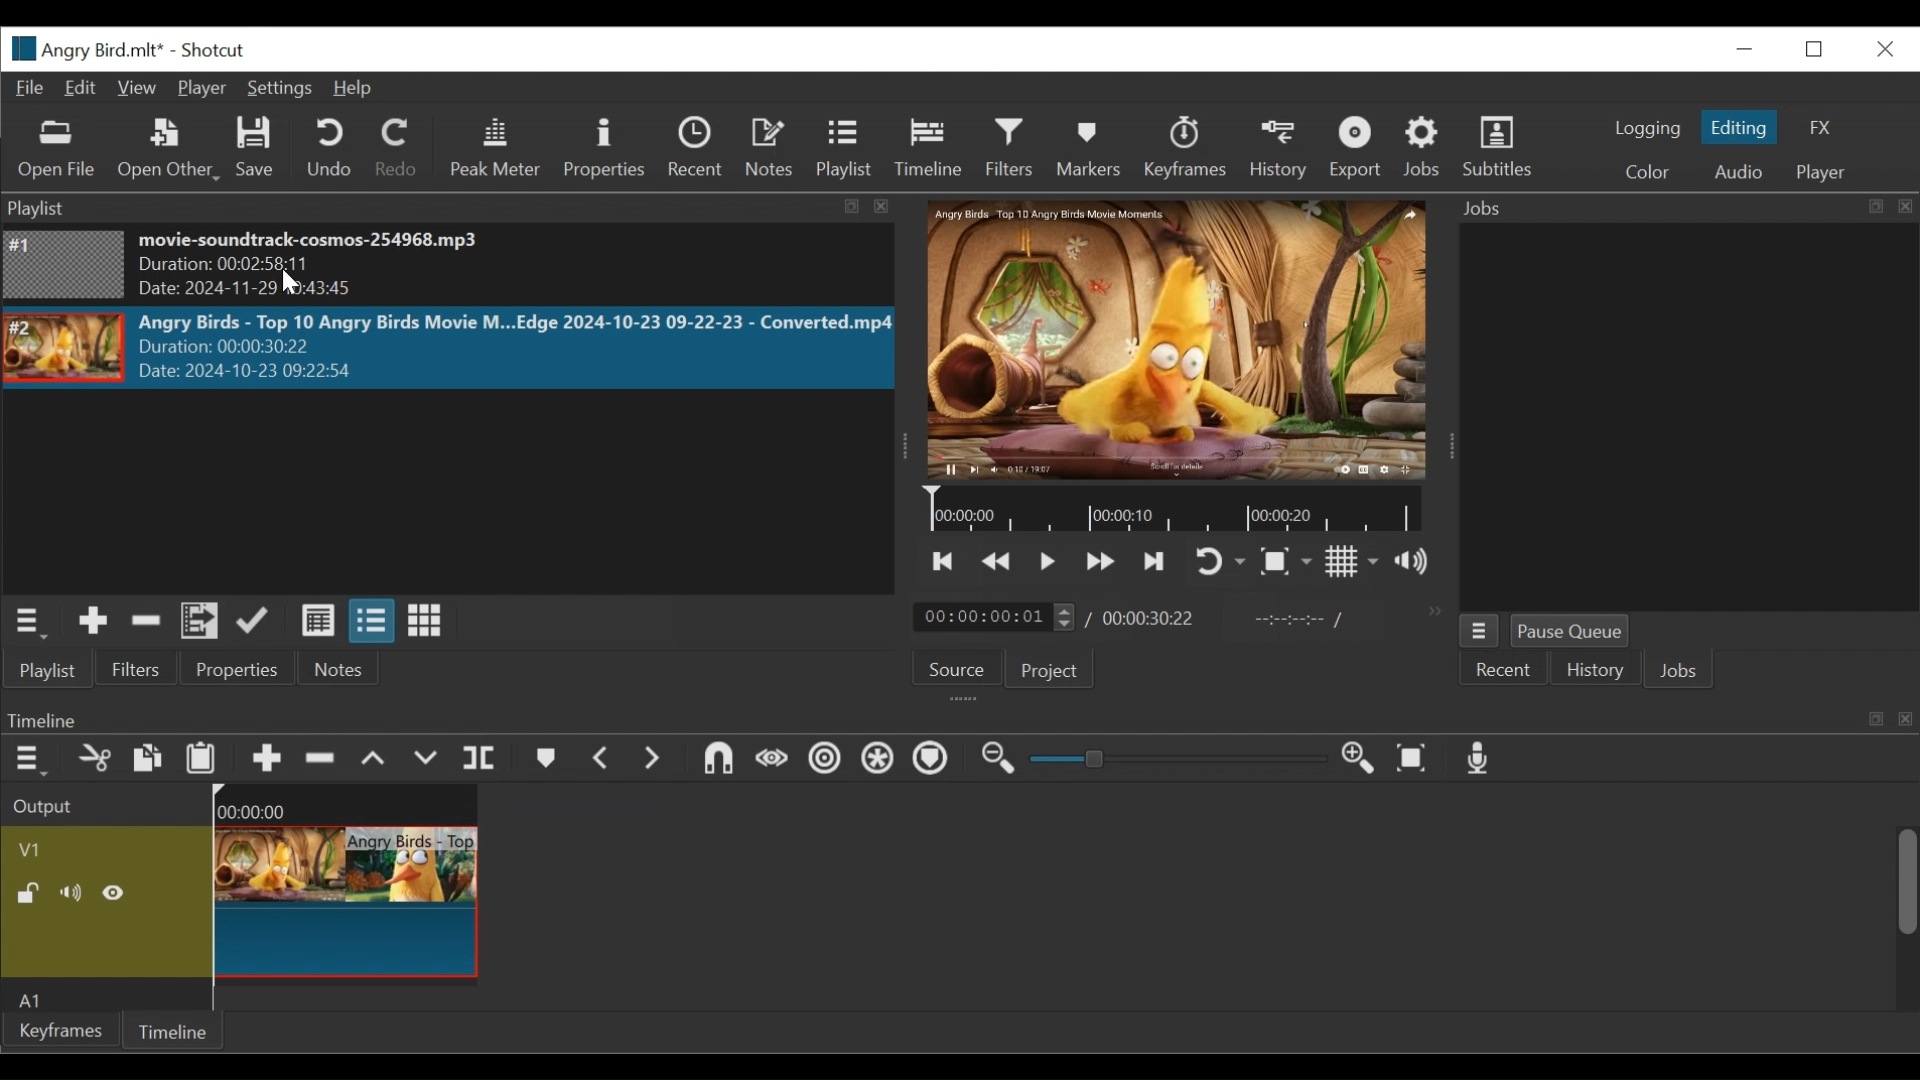 The image size is (1920, 1080). What do you see at coordinates (1222, 560) in the screenshot?
I see `Toggle on ` at bounding box center [1222, 560].